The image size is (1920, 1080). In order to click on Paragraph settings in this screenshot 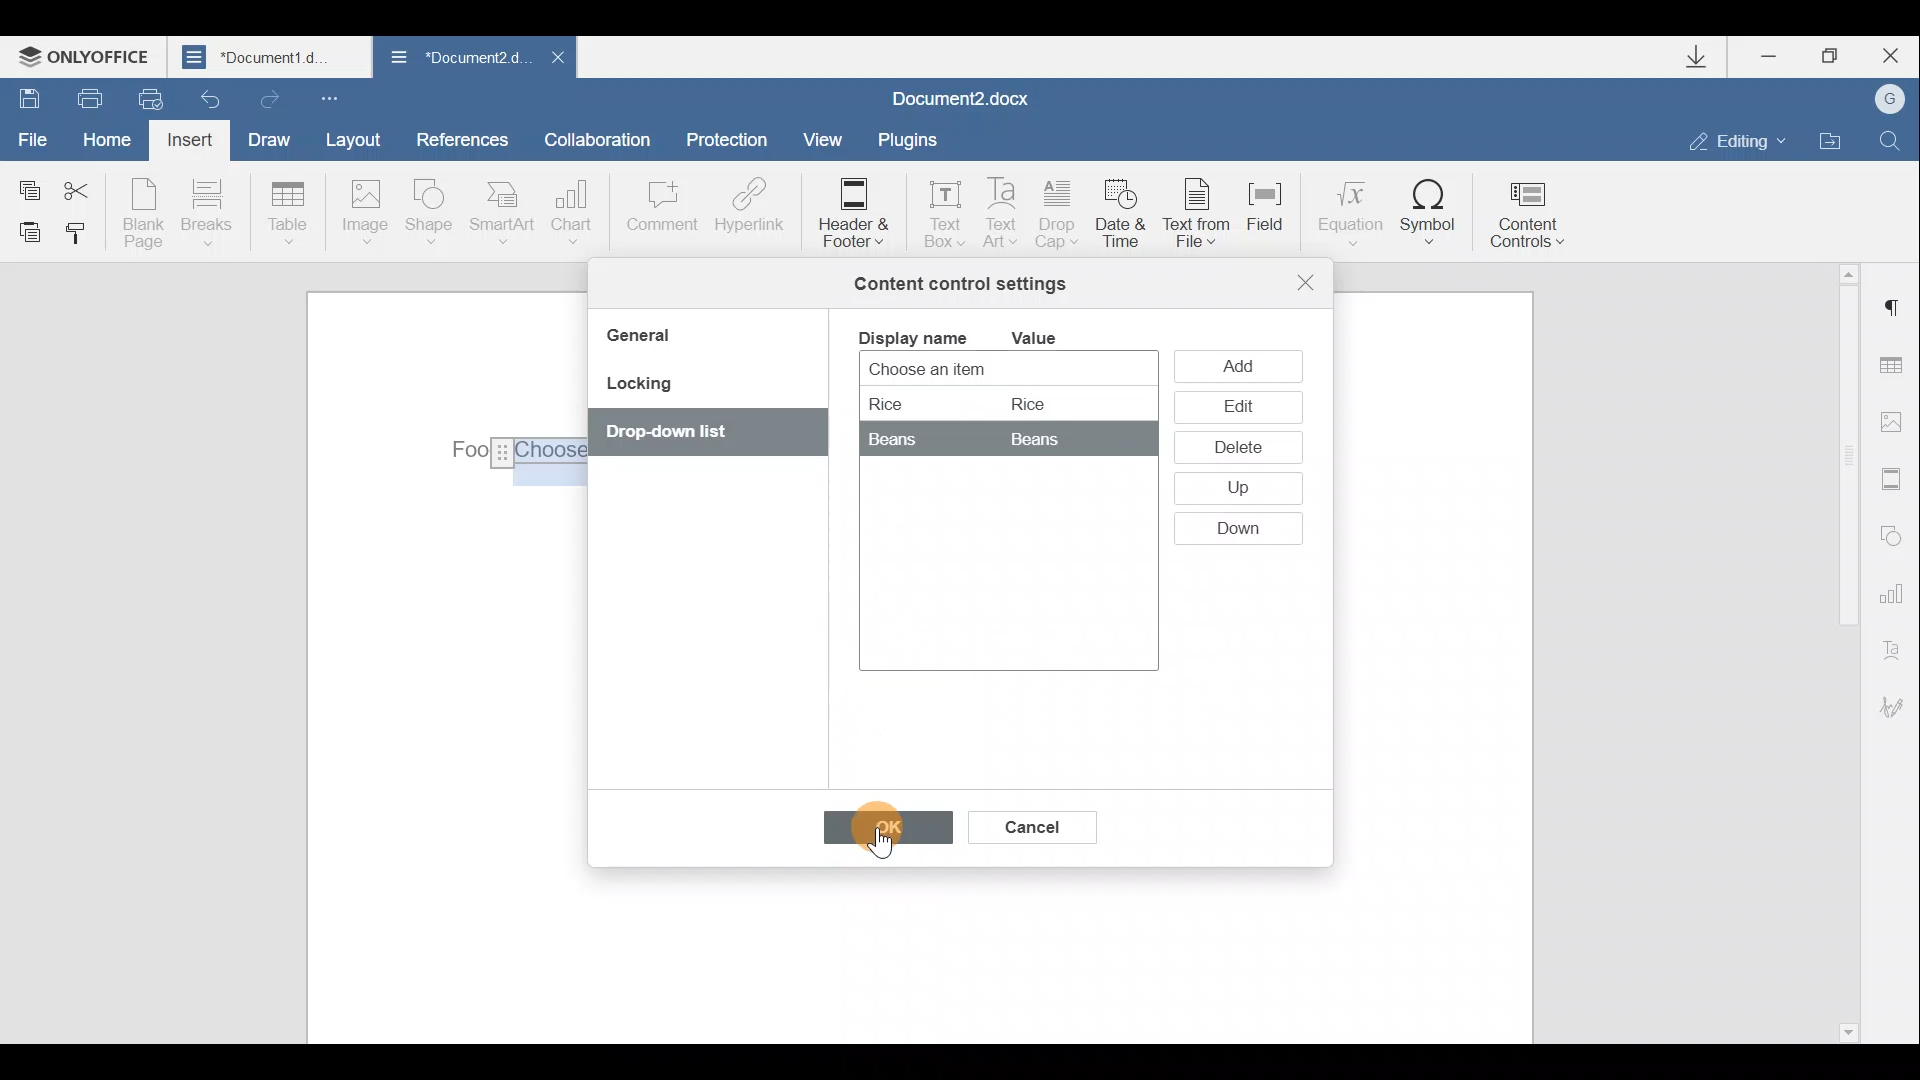, I will do `click(1894, 308)`.